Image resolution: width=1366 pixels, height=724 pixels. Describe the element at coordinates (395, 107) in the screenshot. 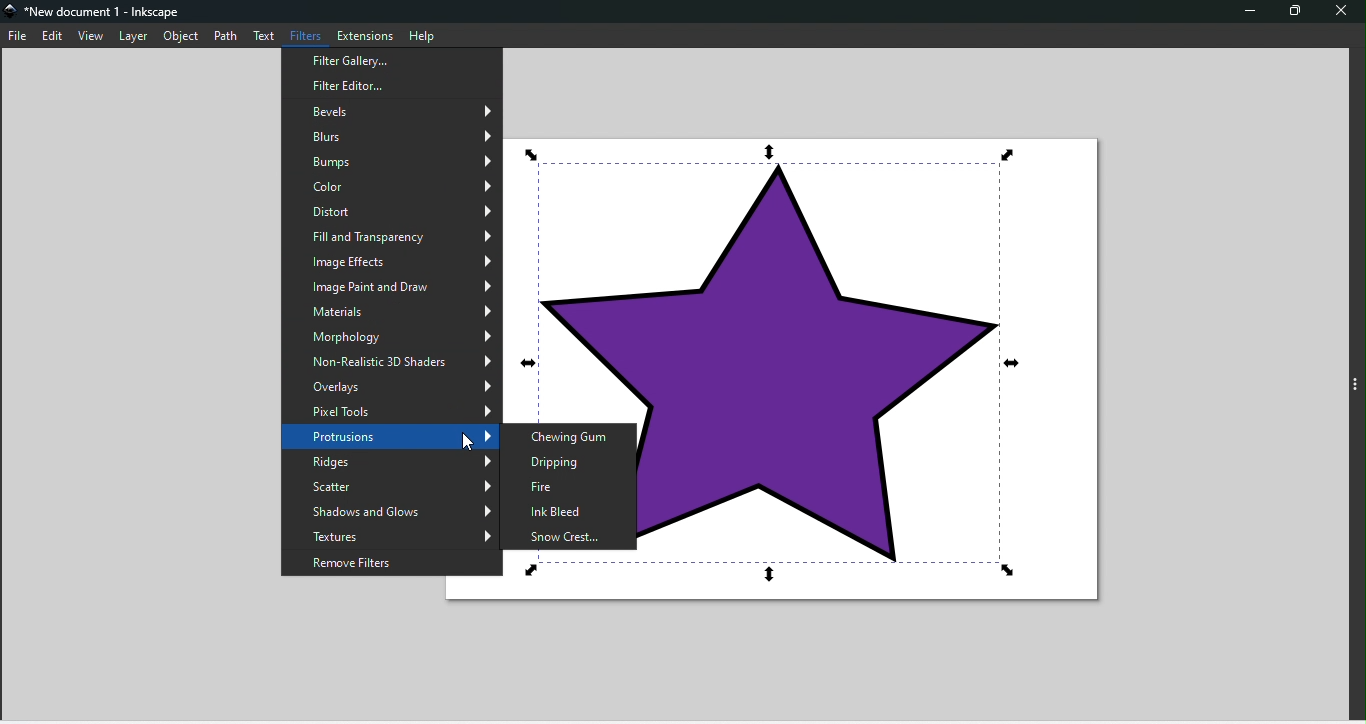

I see `Bevels` at that location.